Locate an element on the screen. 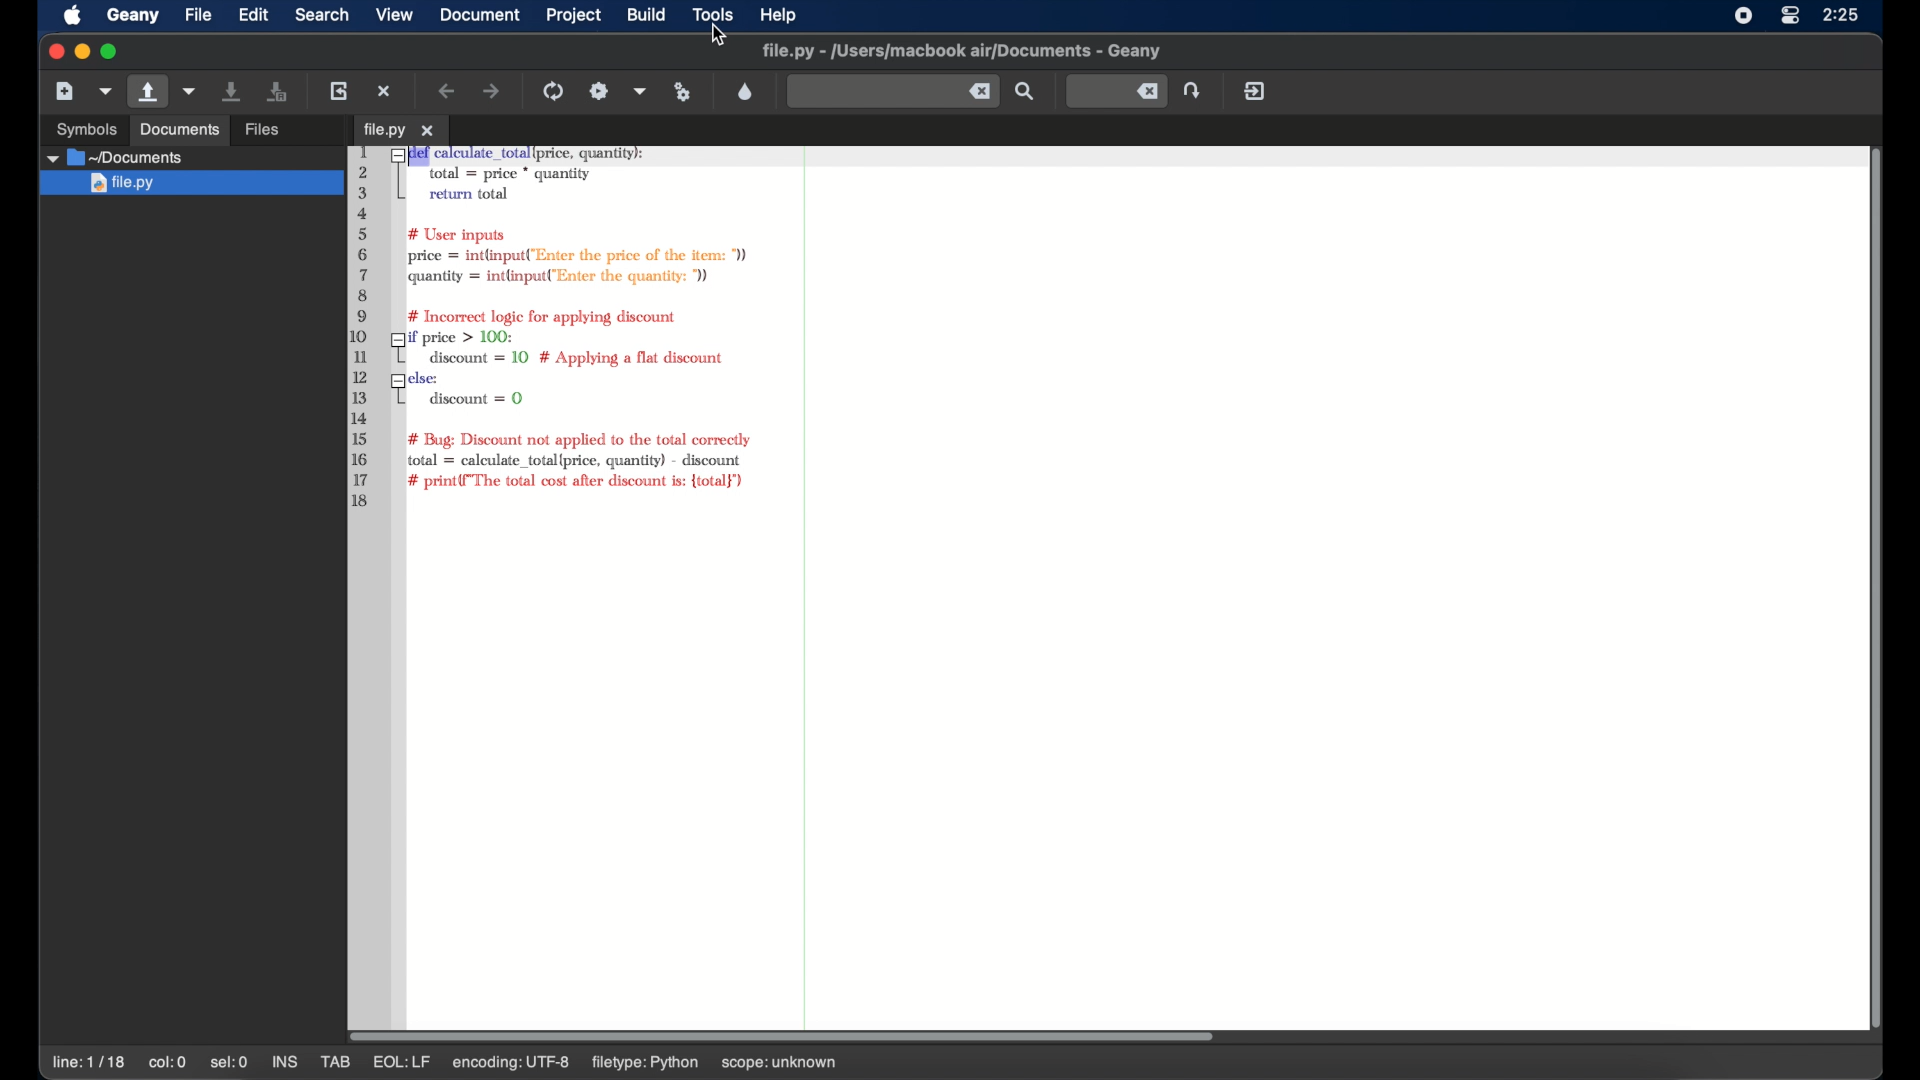 The height and width of the screenshot is (1080, 1920). build is located at coordinates (646, 14).